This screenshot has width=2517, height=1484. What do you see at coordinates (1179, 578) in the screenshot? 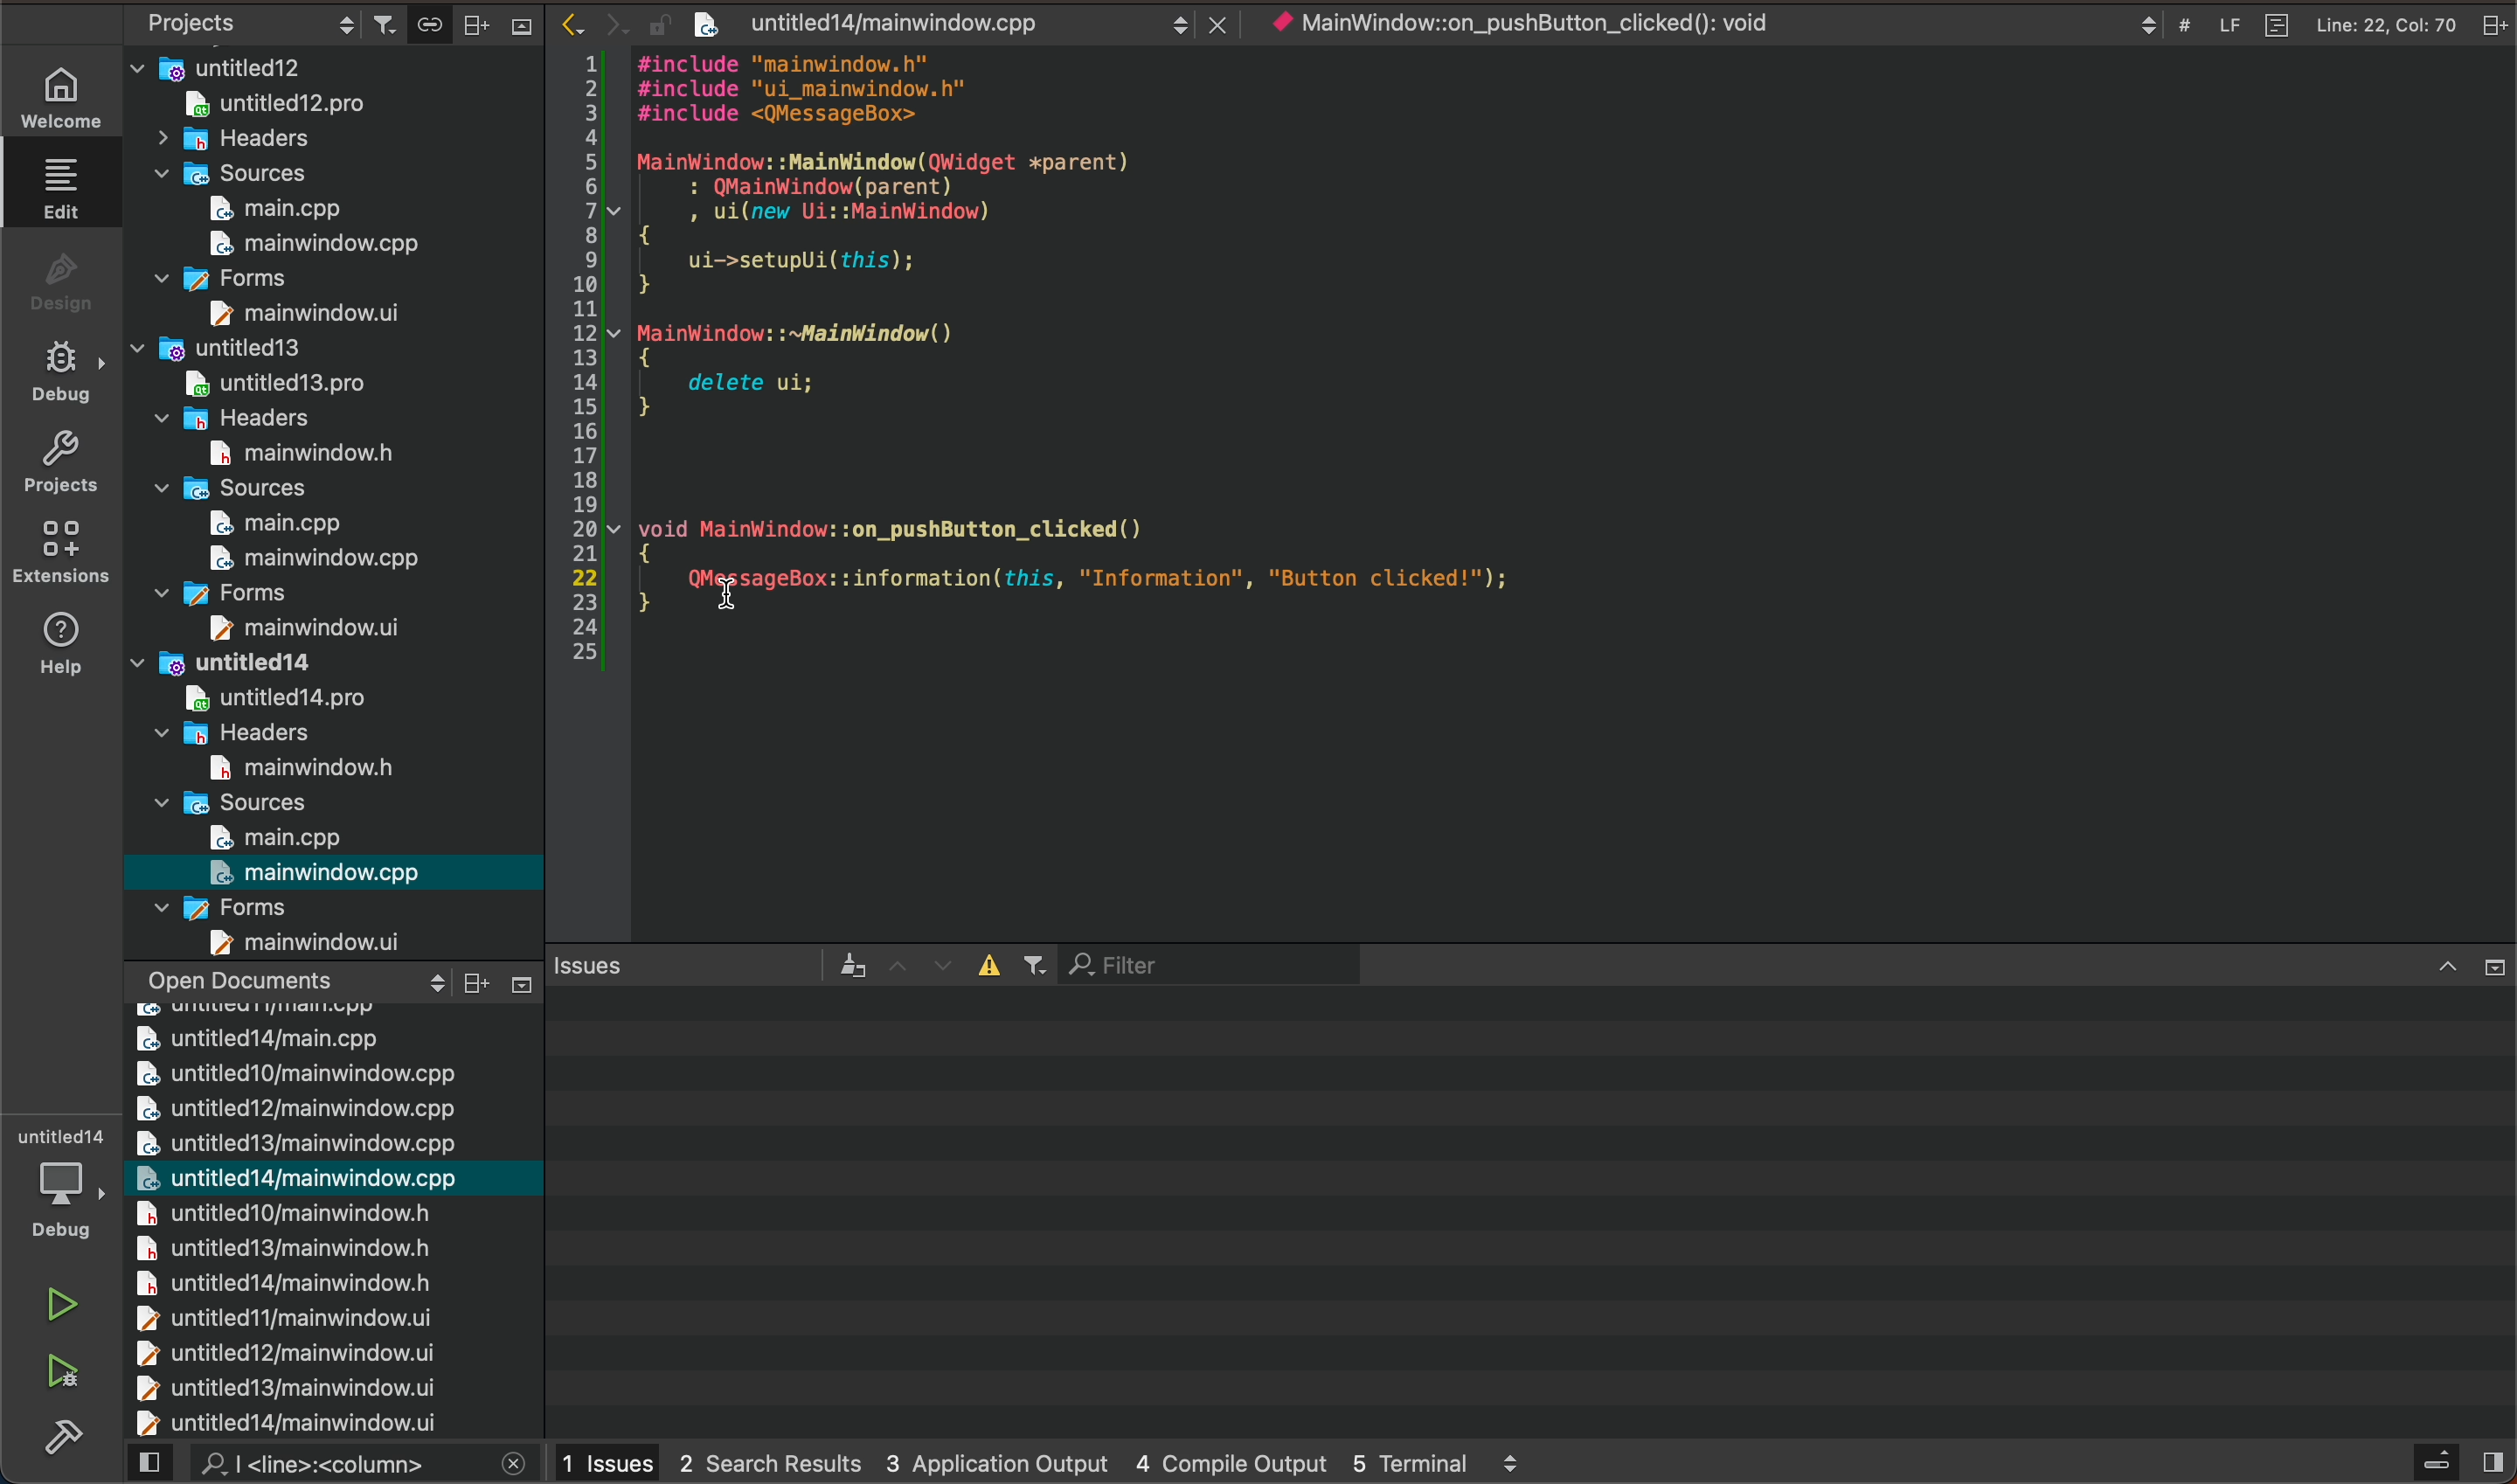
I see `text added` at bounding box center [1179, 578].